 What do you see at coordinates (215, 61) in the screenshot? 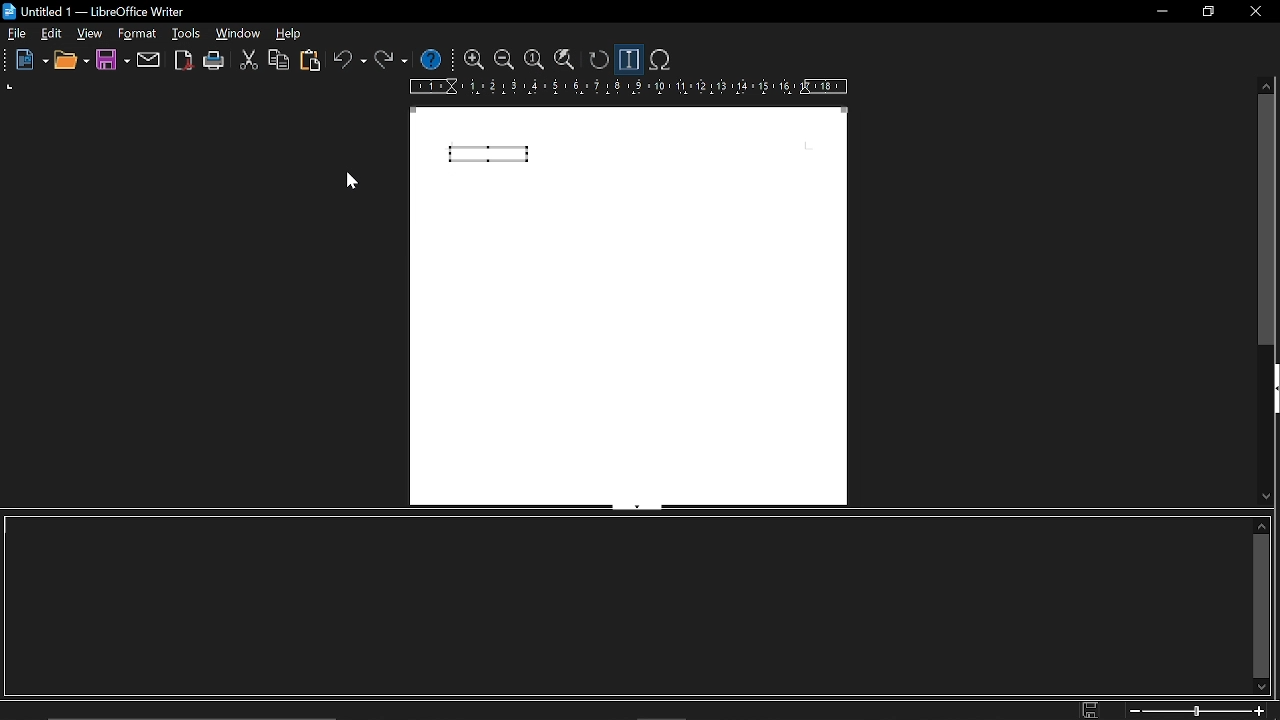
I see `print` at bounding box center [215, 61].